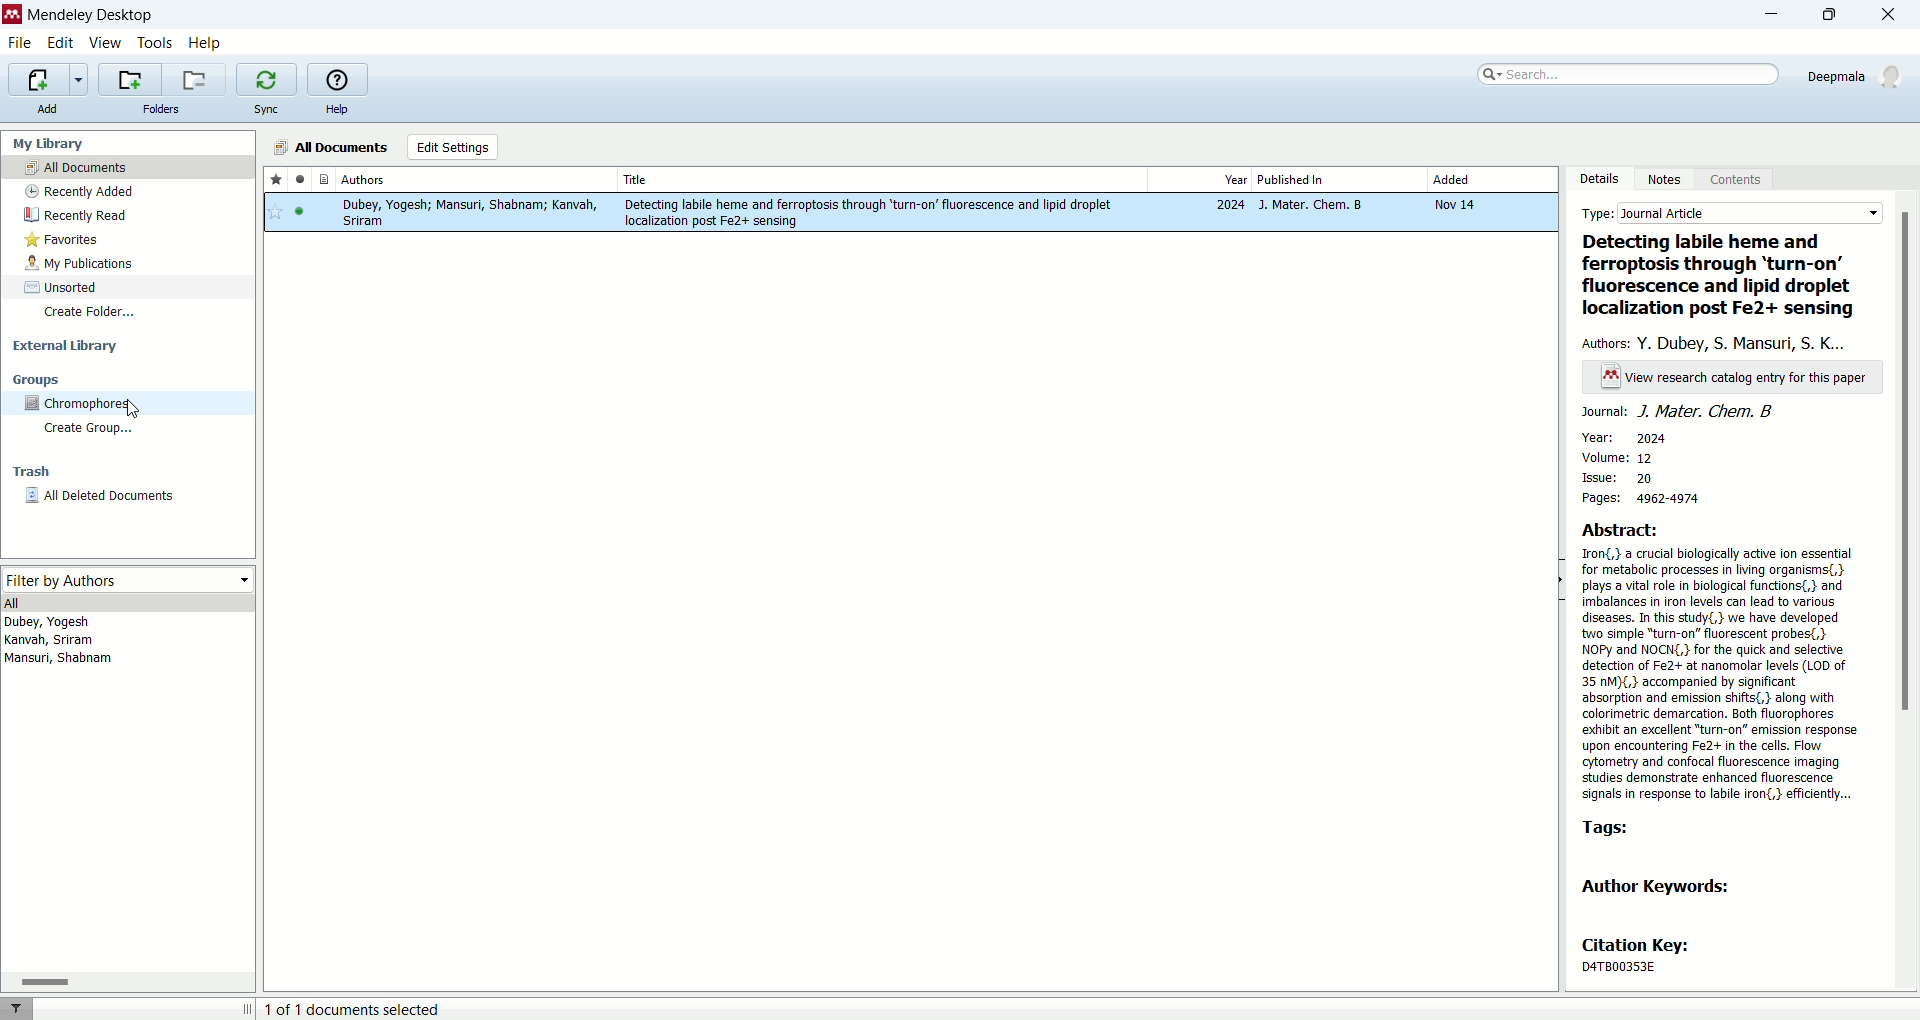  What do you see at coordinates (76, 217) in the screenshot?
I see `recently read` at bounding box center [76, 217].